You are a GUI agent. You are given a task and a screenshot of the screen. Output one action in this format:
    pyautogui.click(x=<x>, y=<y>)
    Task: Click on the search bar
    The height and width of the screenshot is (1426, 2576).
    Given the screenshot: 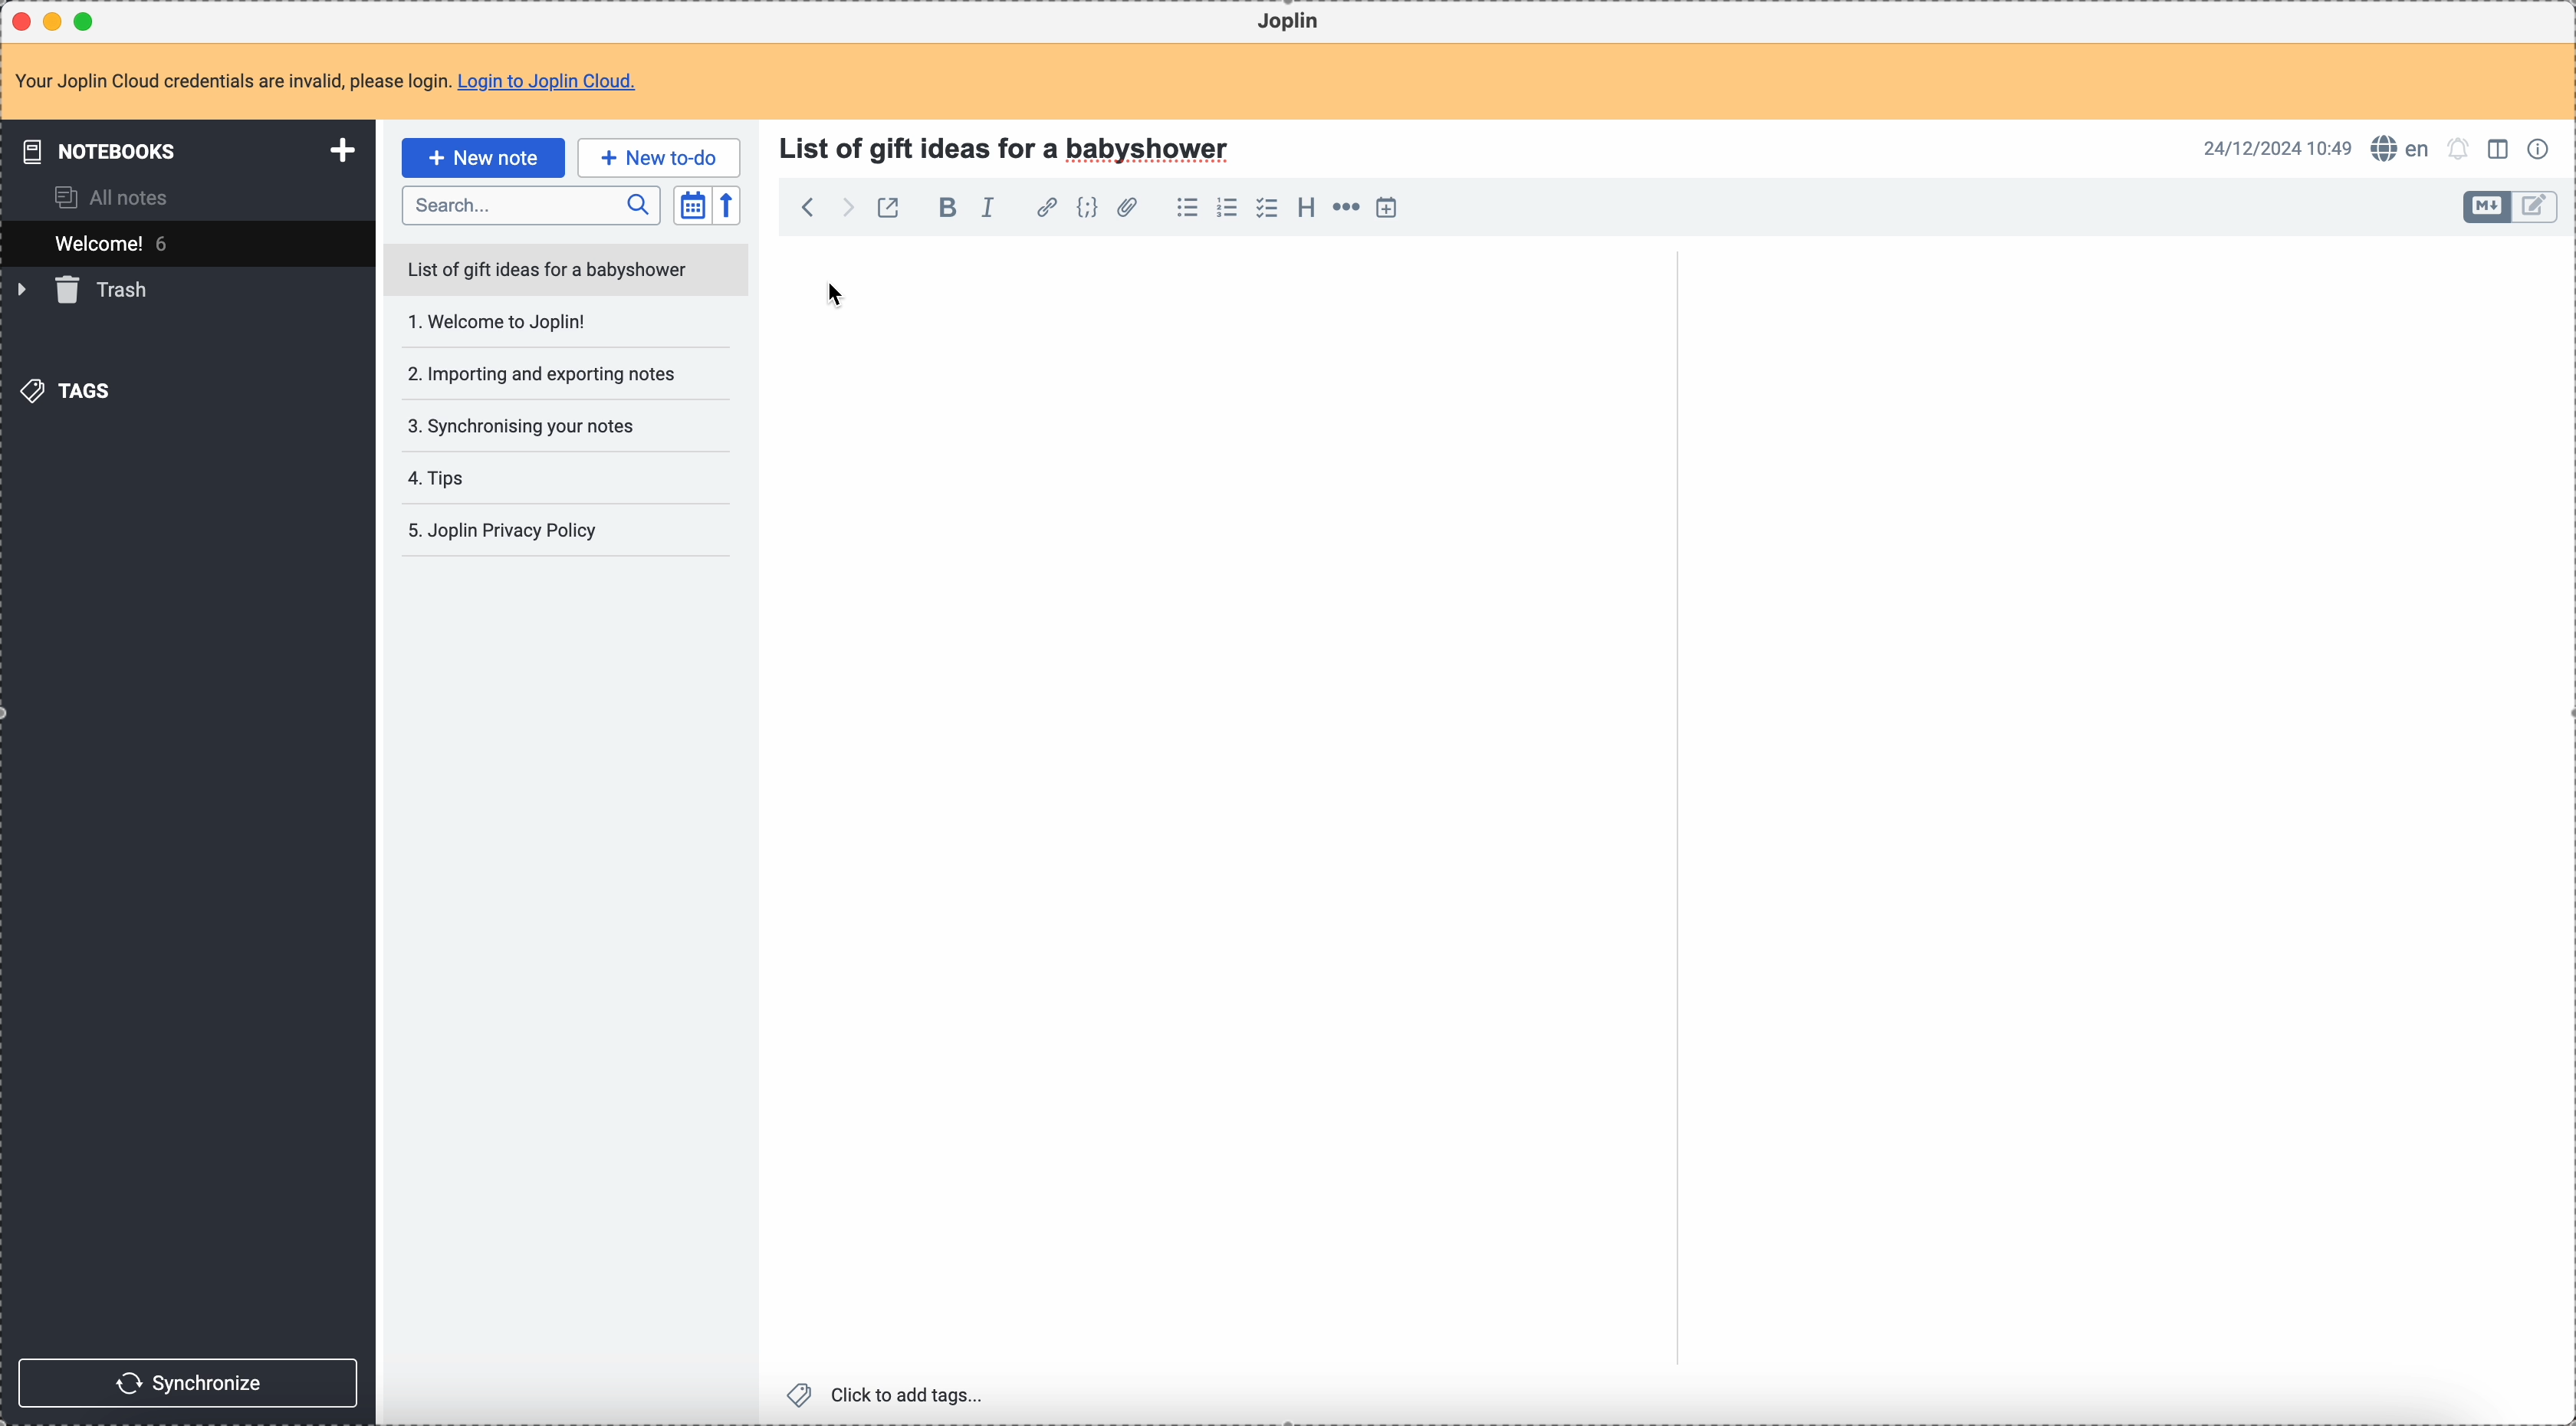 What is the action you would take?
    pyautogui.click(x=531, y=206)
    